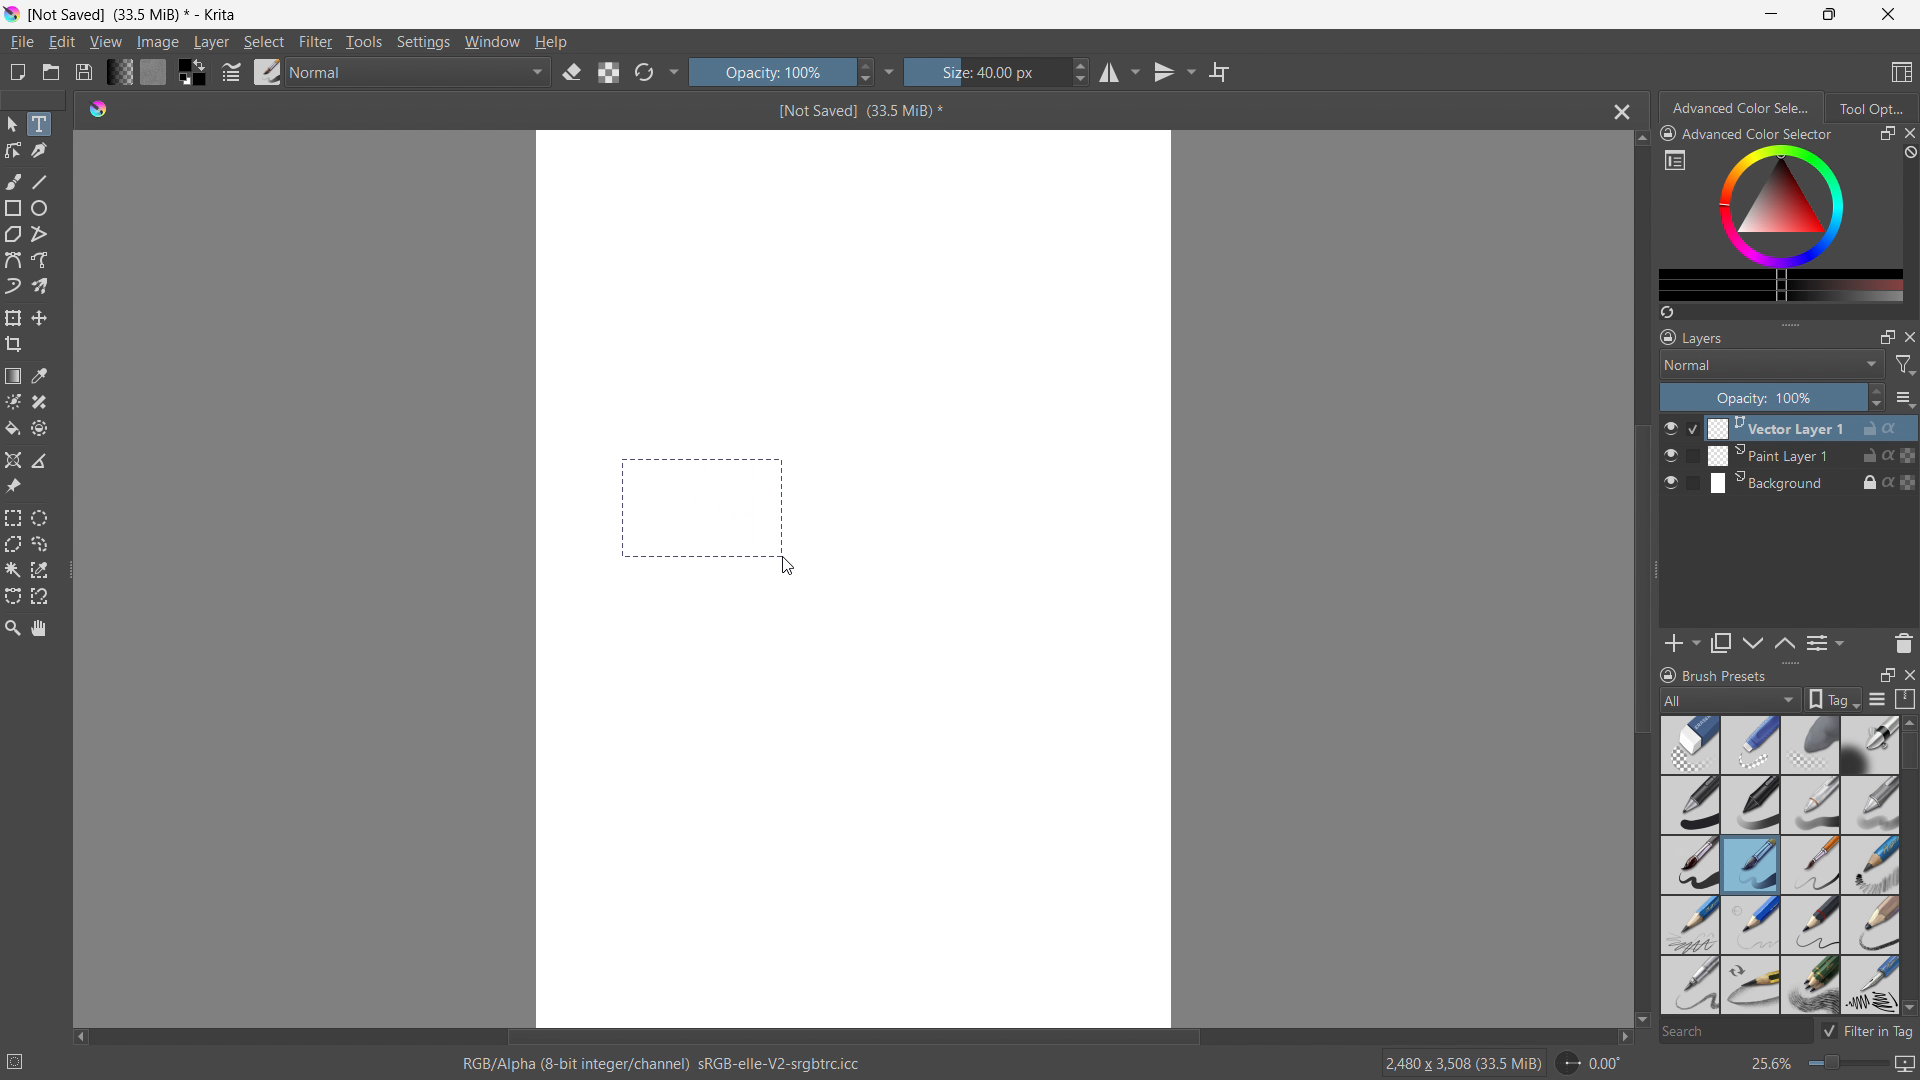 The width and height of the screenshot is (1920, 1080). What do you see at coordinates (13, 487) in the screenshot?
I see `reference images tool` at bounding box center [13, 487].